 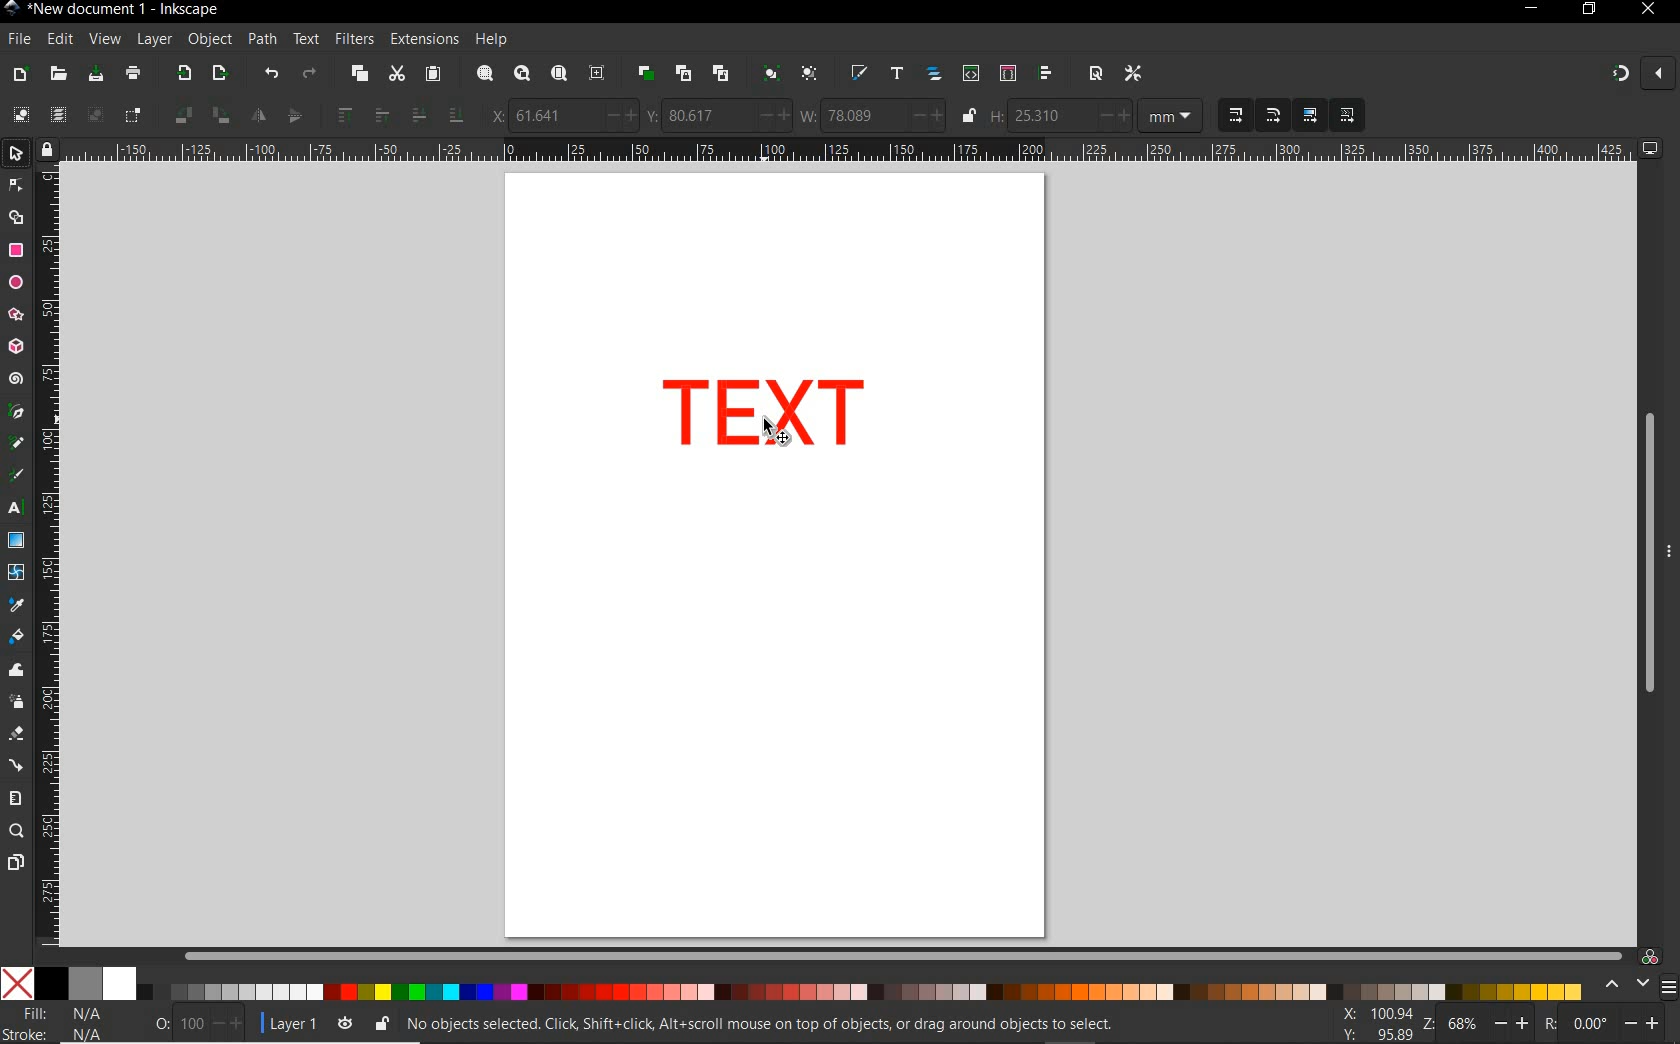 What do you see at coordinates (274, 116) in the screenshot?
I see `object flip` at bounding box center [274, 116].